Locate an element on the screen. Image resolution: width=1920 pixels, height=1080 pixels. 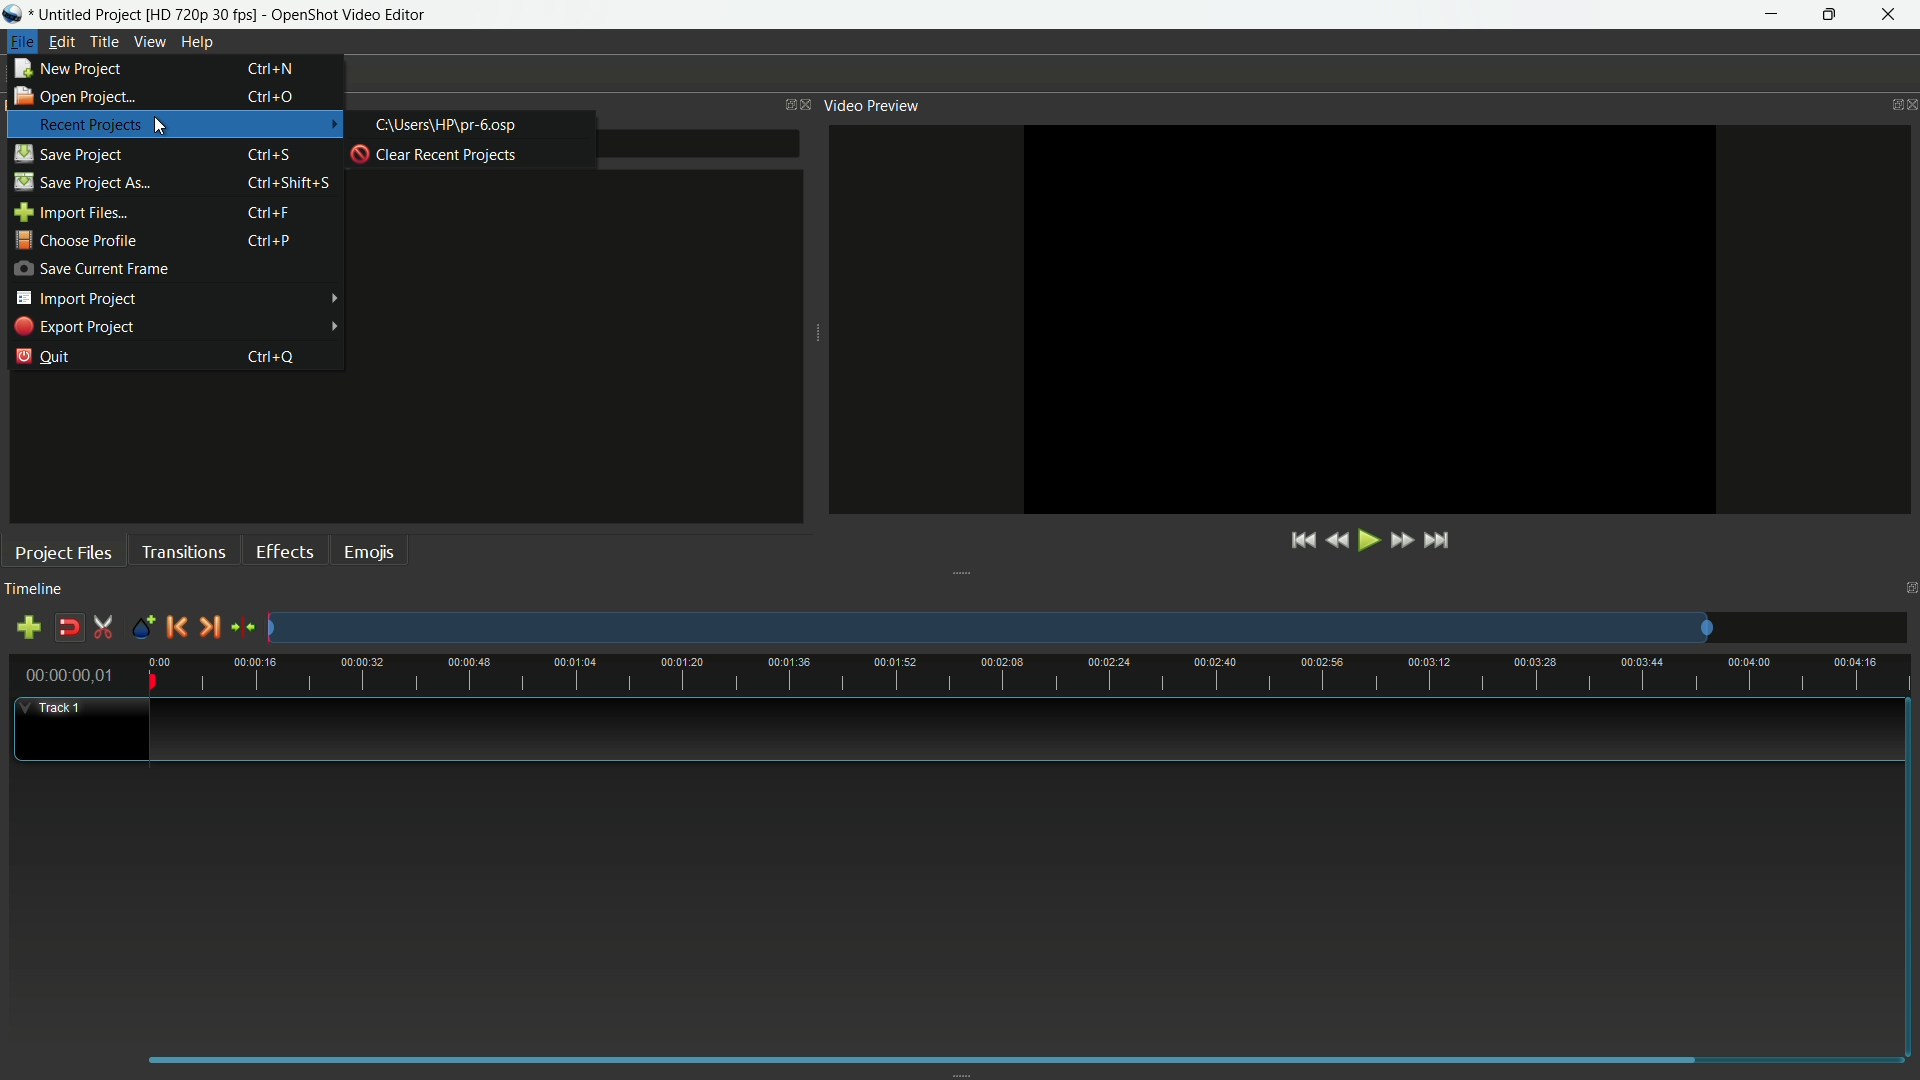
previous marker is located at coordinates (173, 626).